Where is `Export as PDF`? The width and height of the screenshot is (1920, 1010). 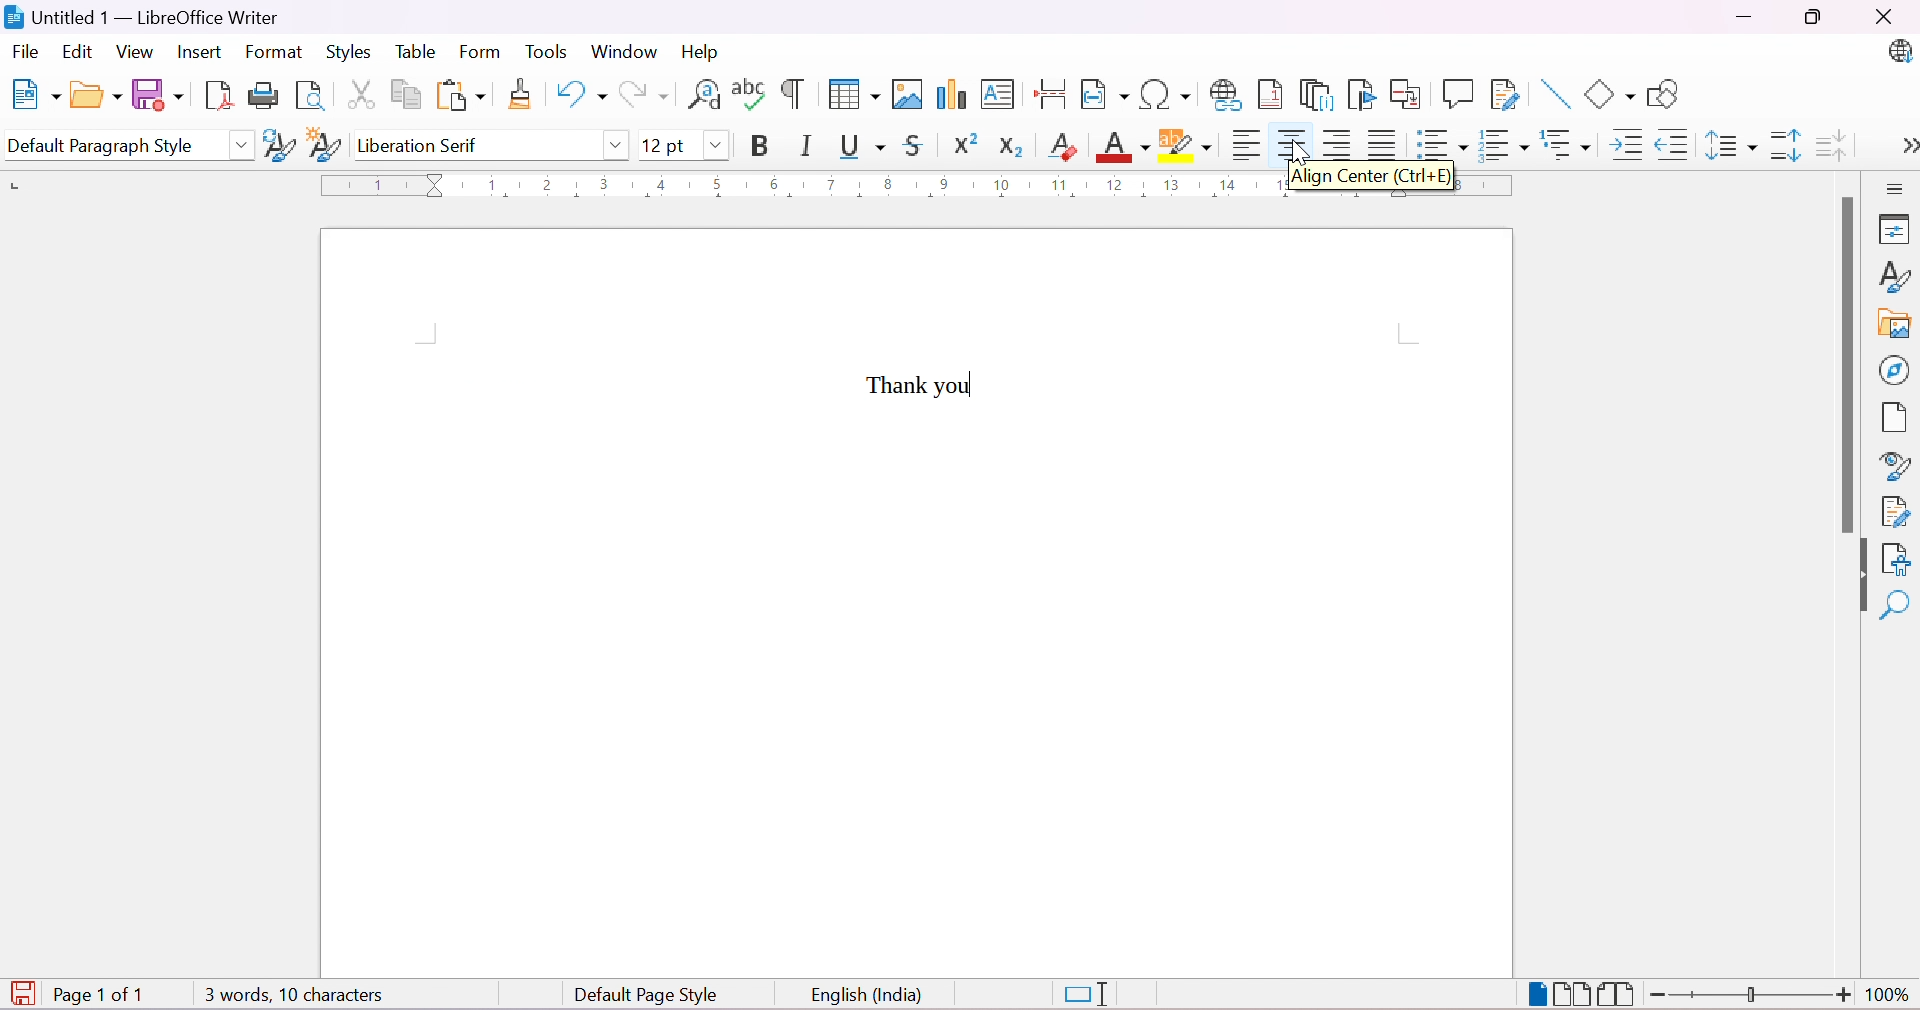 Export as PDF is located at coordinates (215, 98).